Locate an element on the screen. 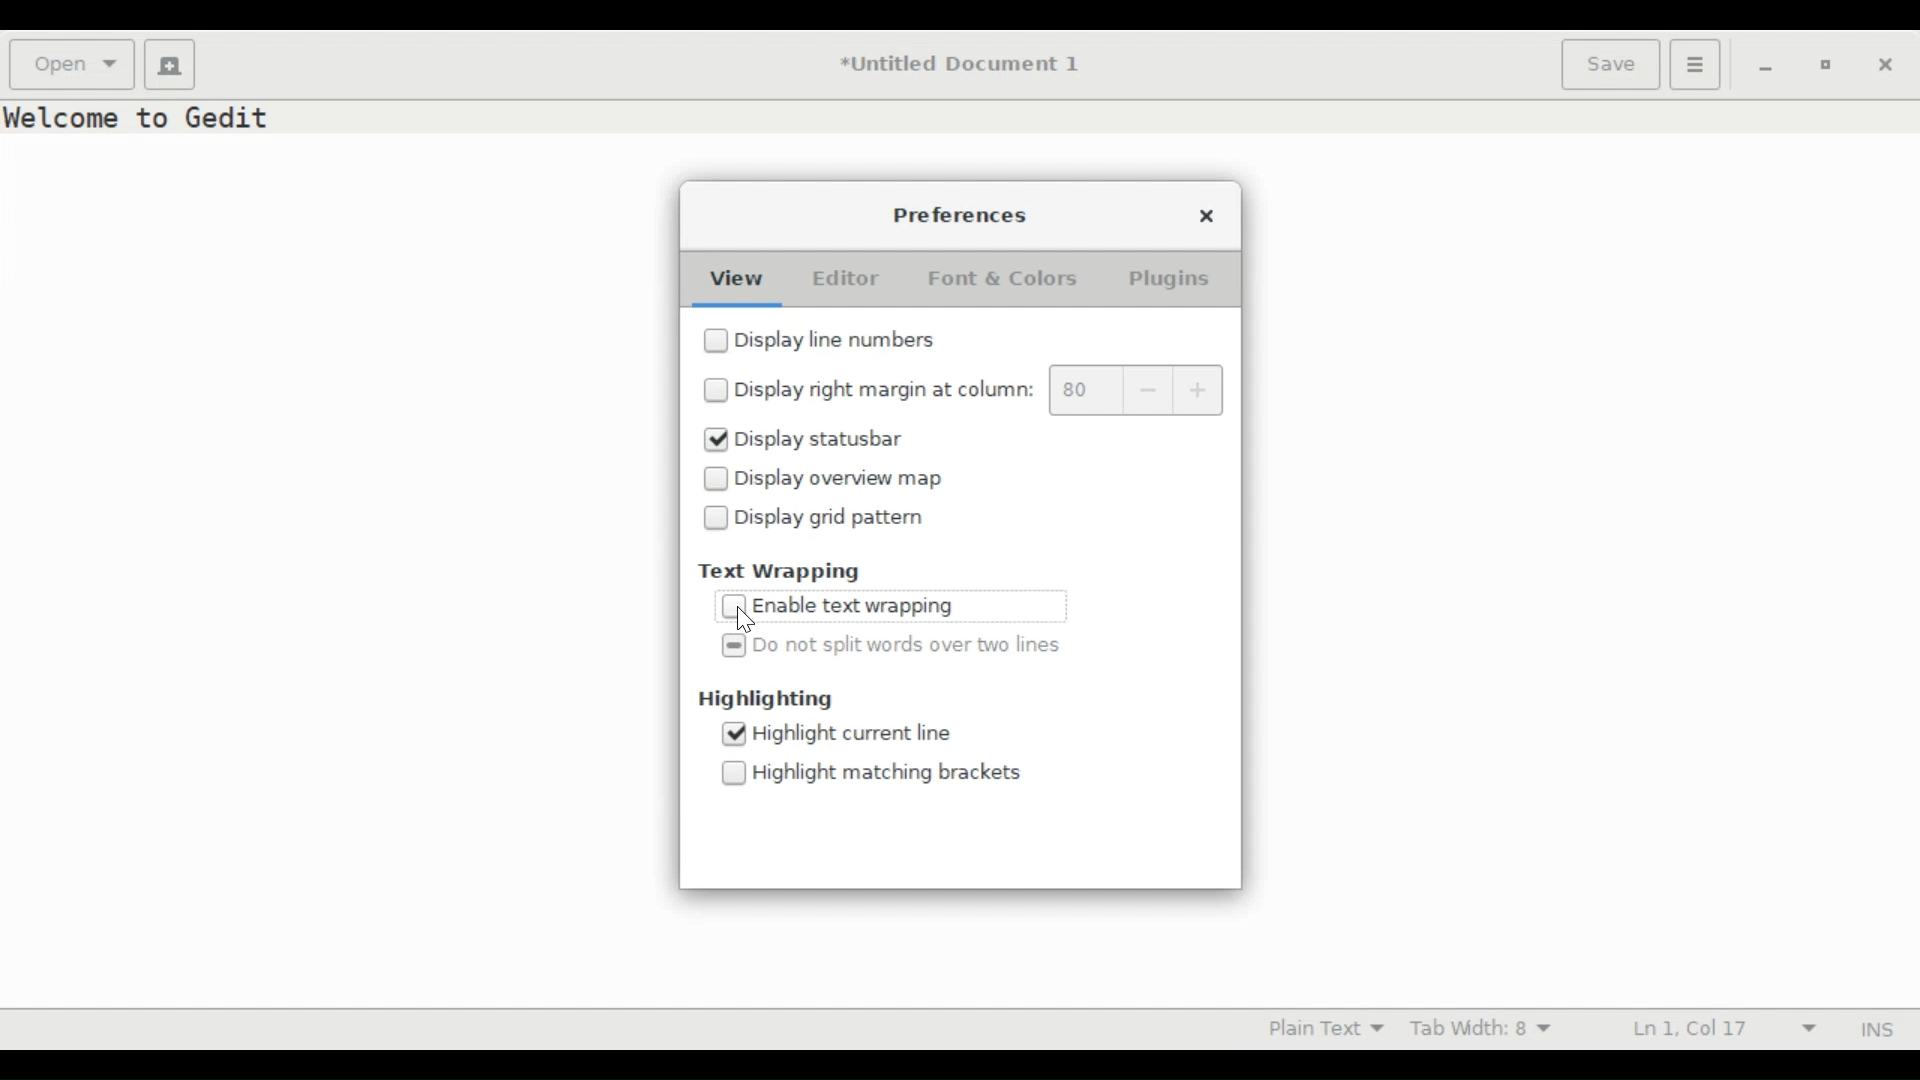 The image size is (1920, 1080). checked checkbox is located at coordinates (735, 647).